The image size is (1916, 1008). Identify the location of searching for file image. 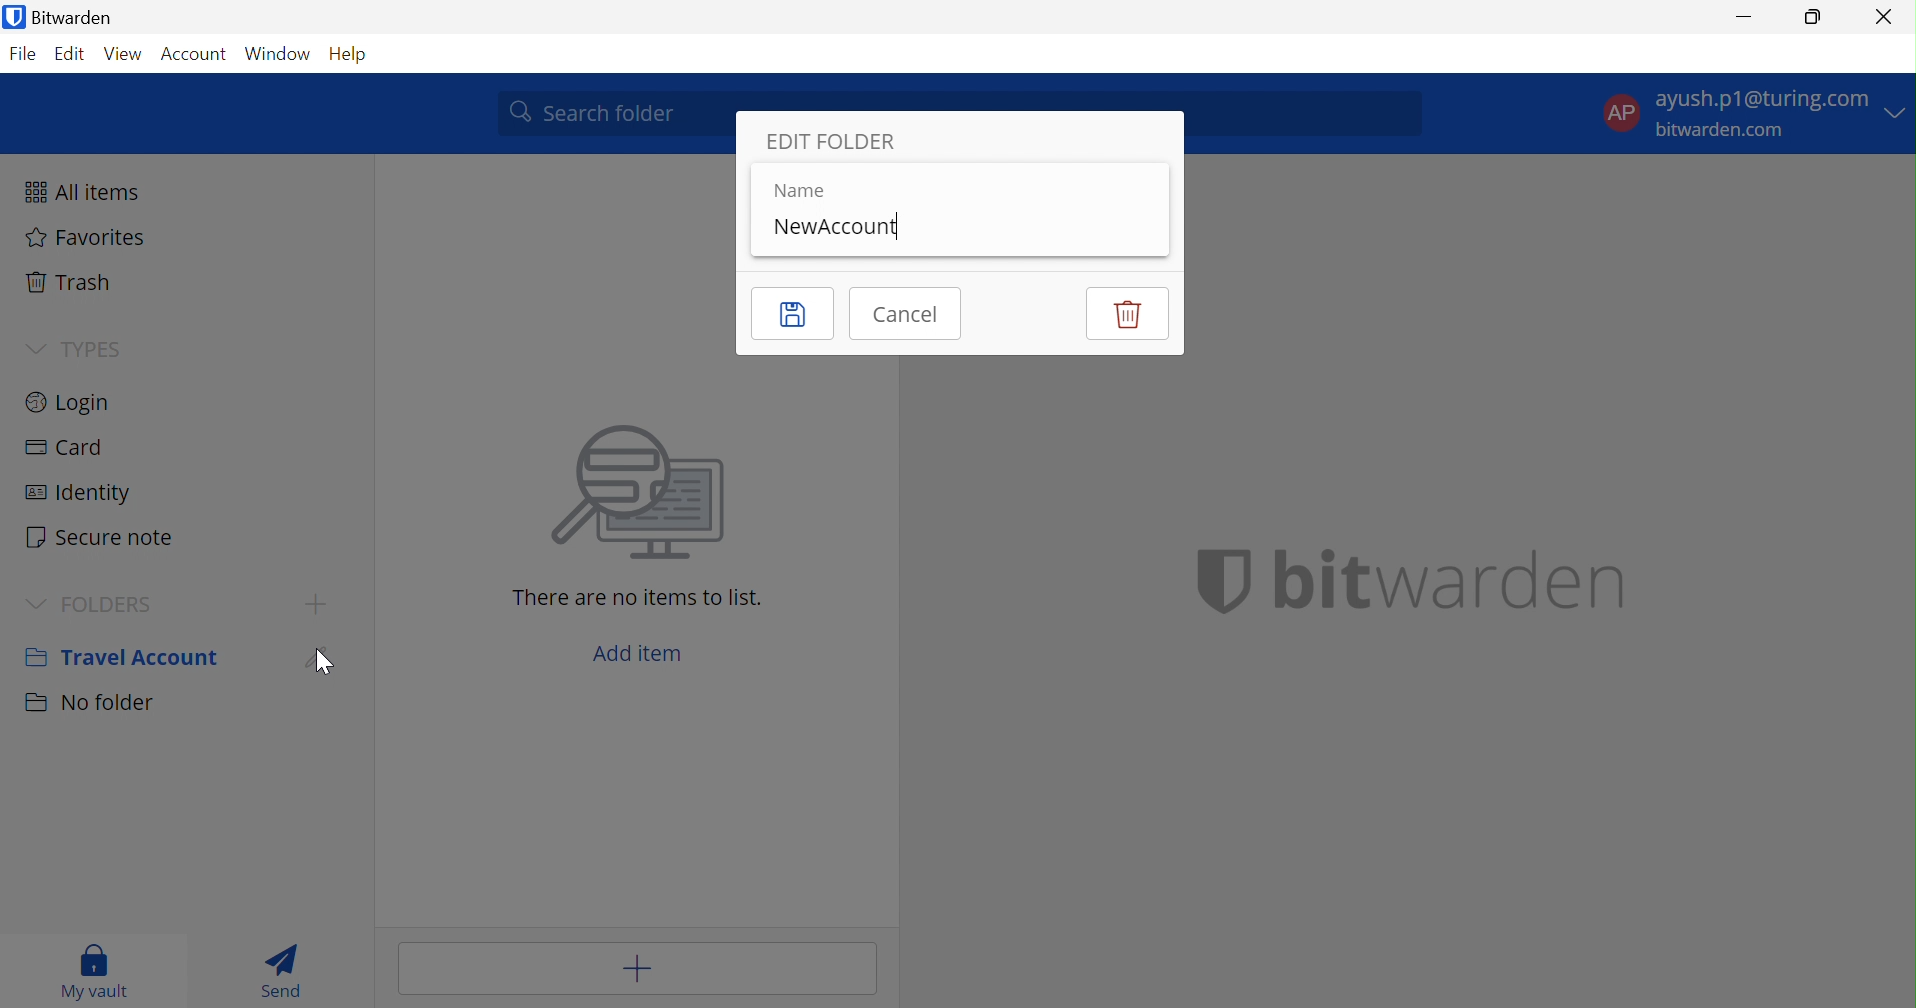
(640, 495).